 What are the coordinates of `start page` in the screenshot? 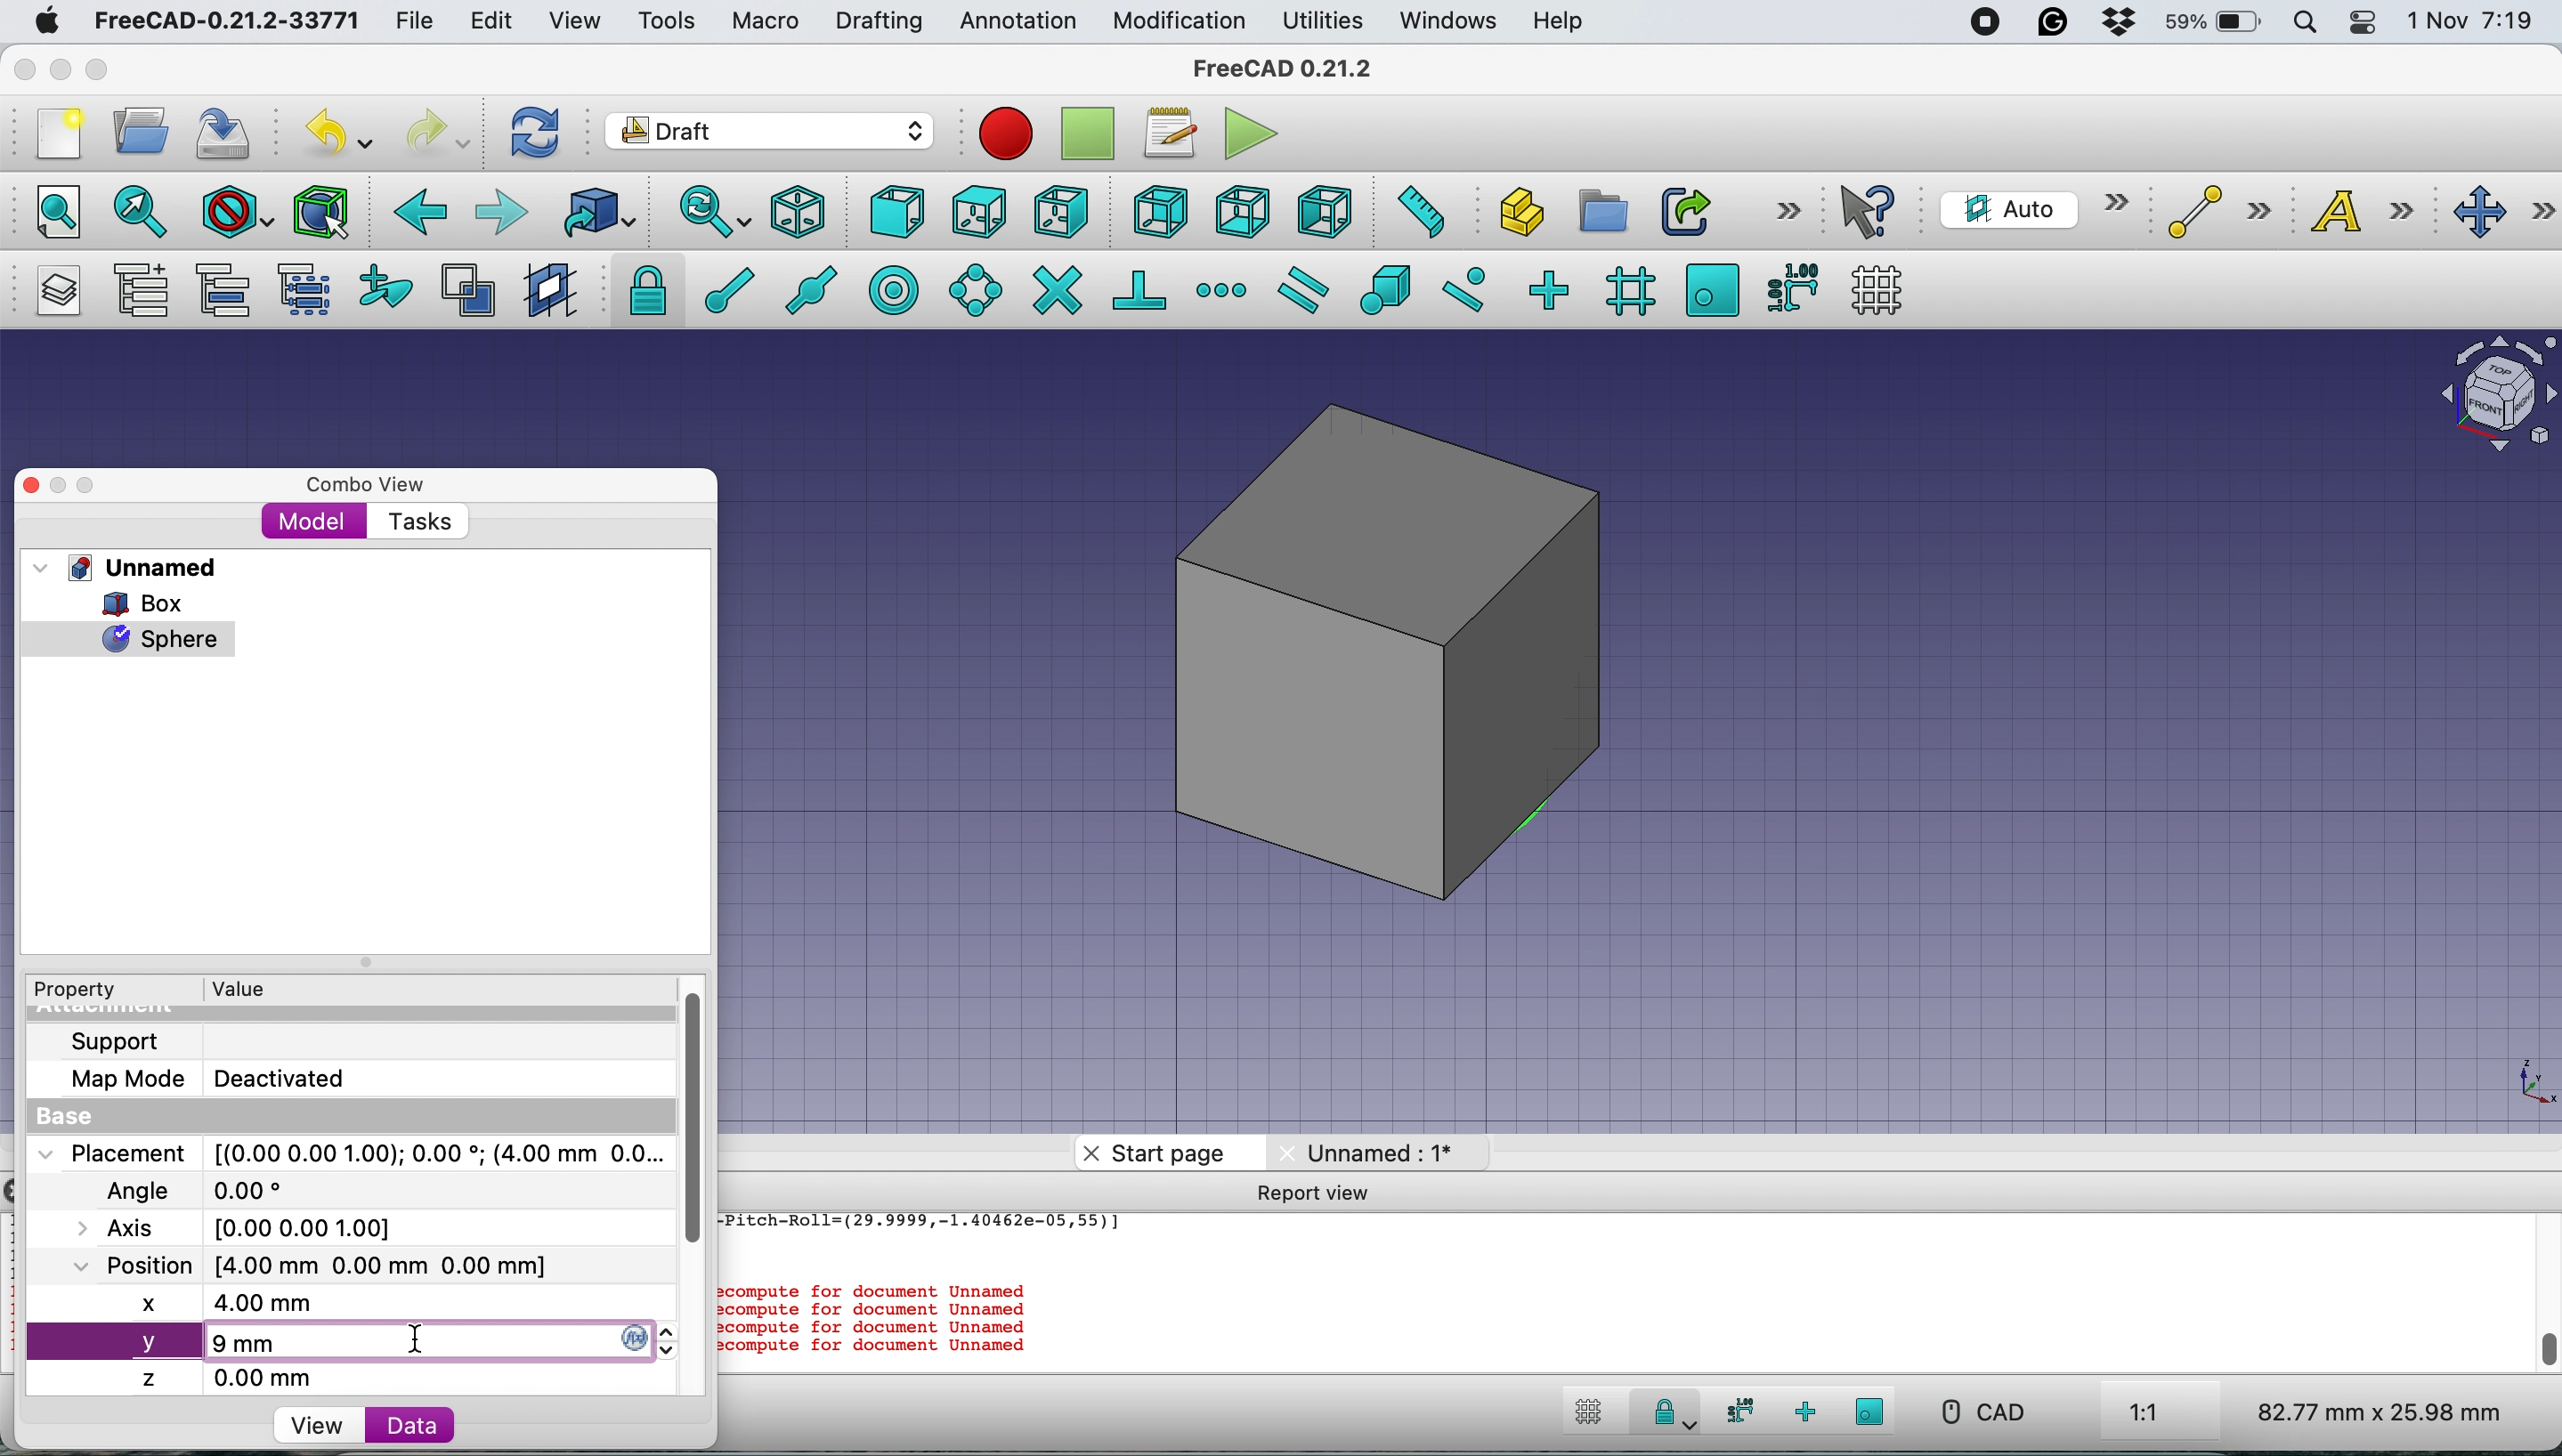 It's located at (1170, 1152).